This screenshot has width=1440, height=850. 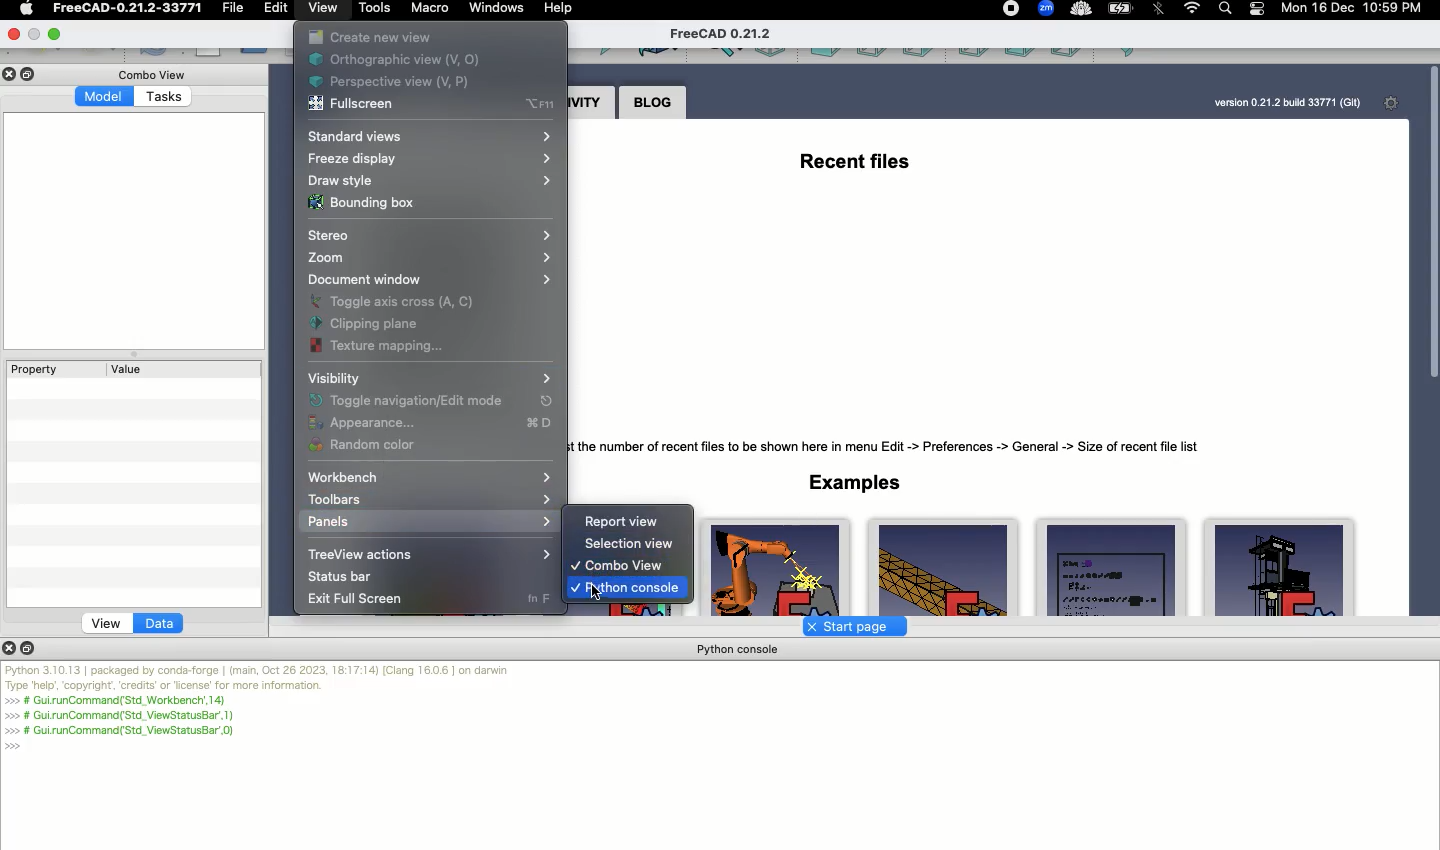 What do you see at coordinates (622, 521) in the screenshot?
I see `Report view ` at bounding box center [622, 521].